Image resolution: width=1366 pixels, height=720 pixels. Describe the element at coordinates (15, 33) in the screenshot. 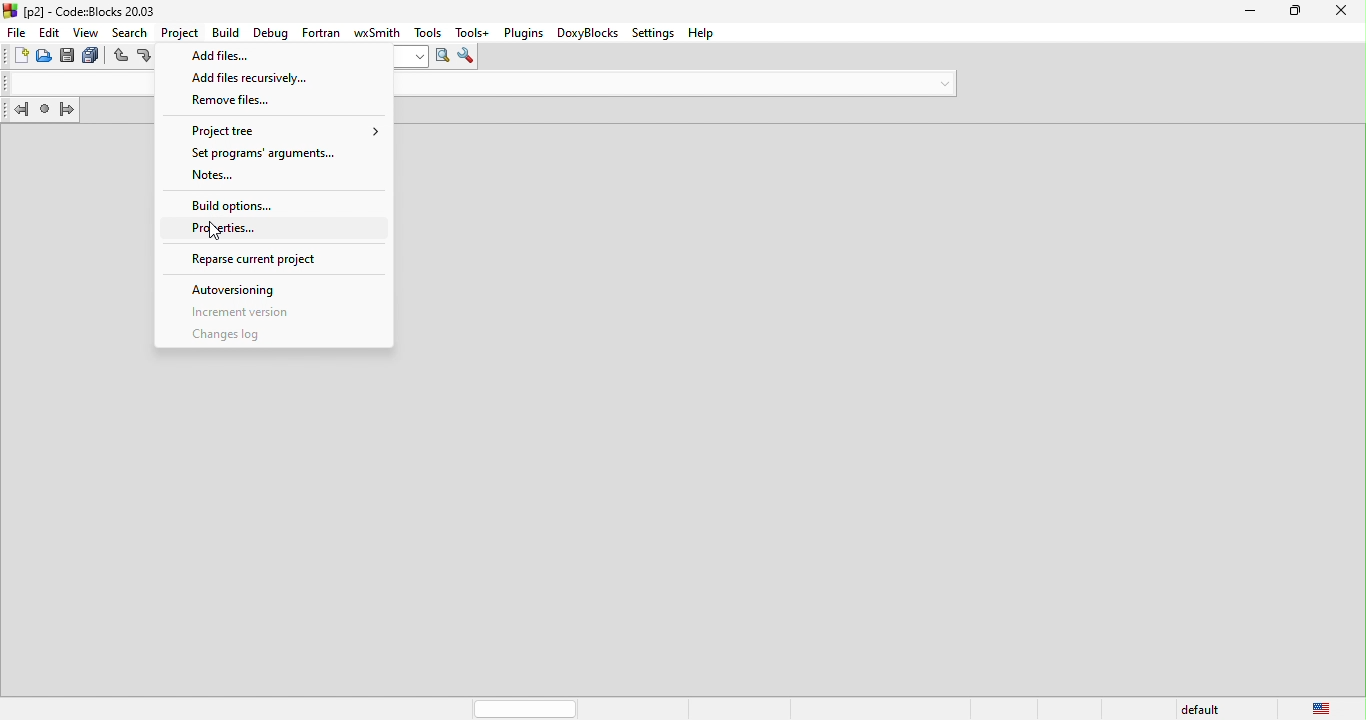

I see `file` at that location.